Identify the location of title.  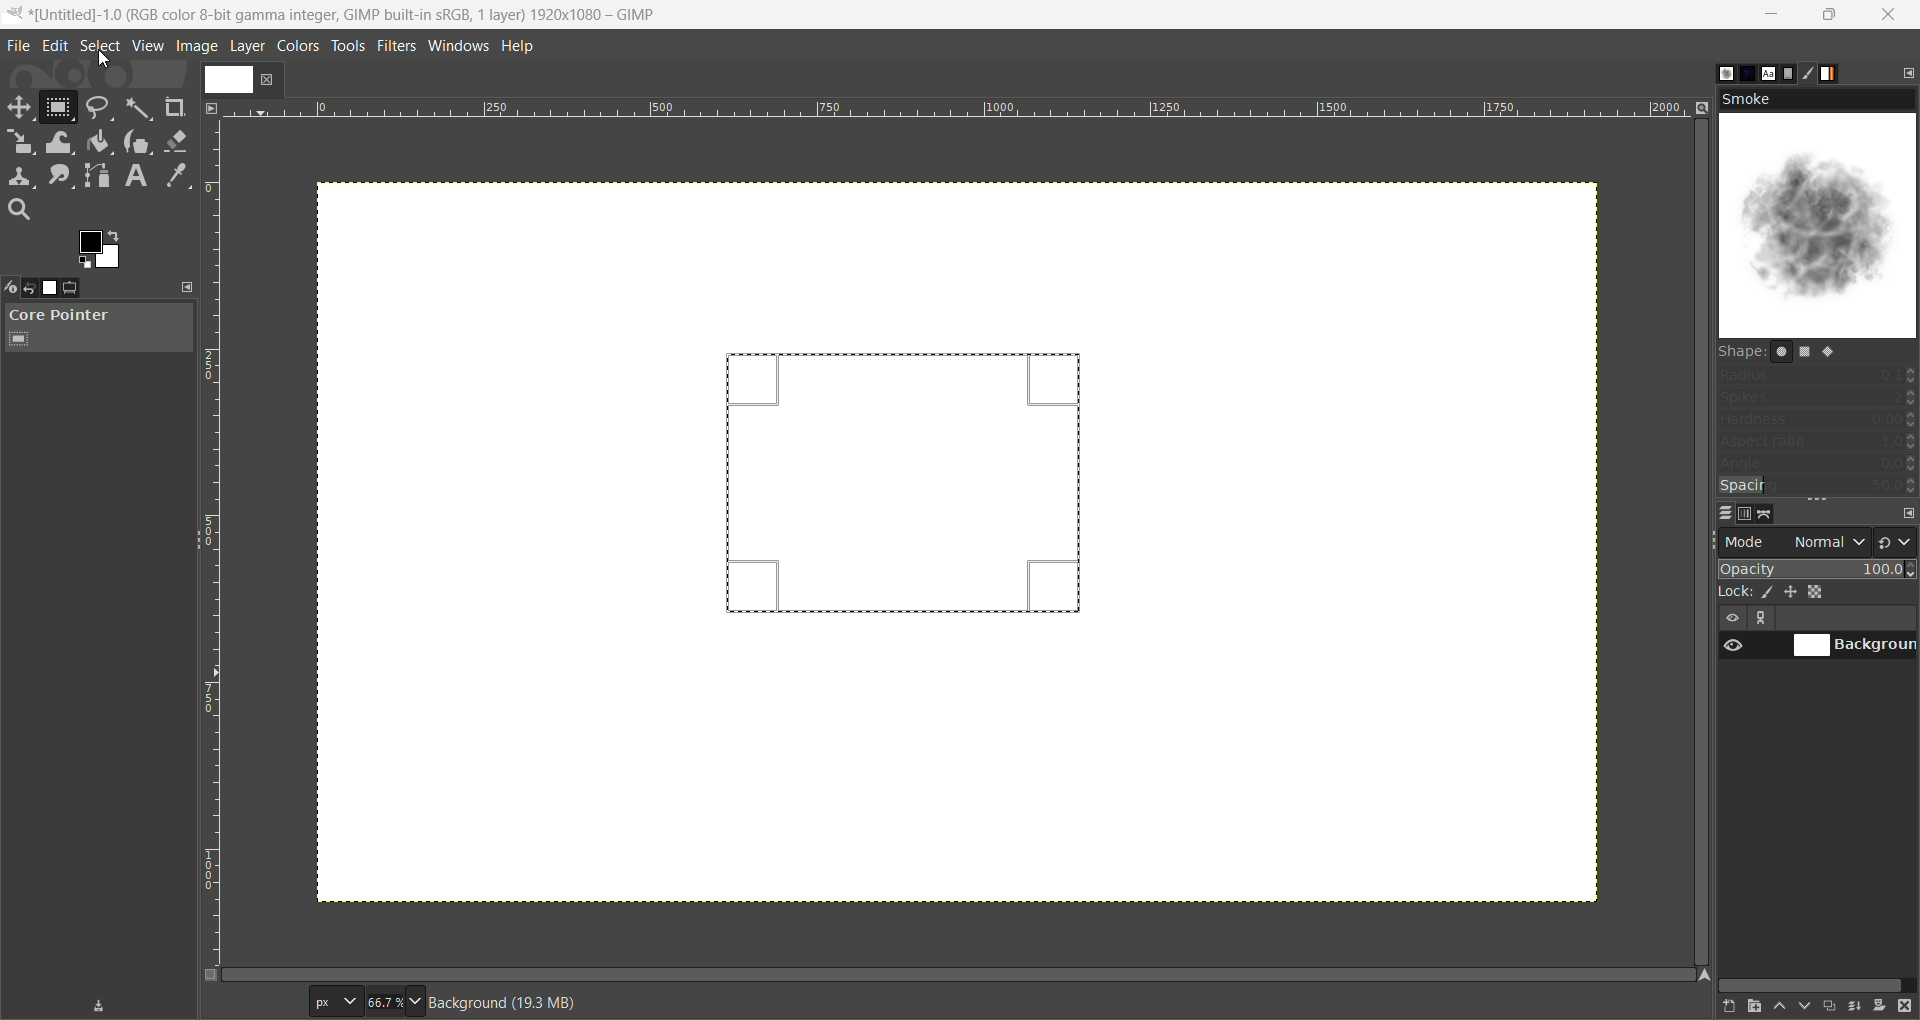
(346, 14).